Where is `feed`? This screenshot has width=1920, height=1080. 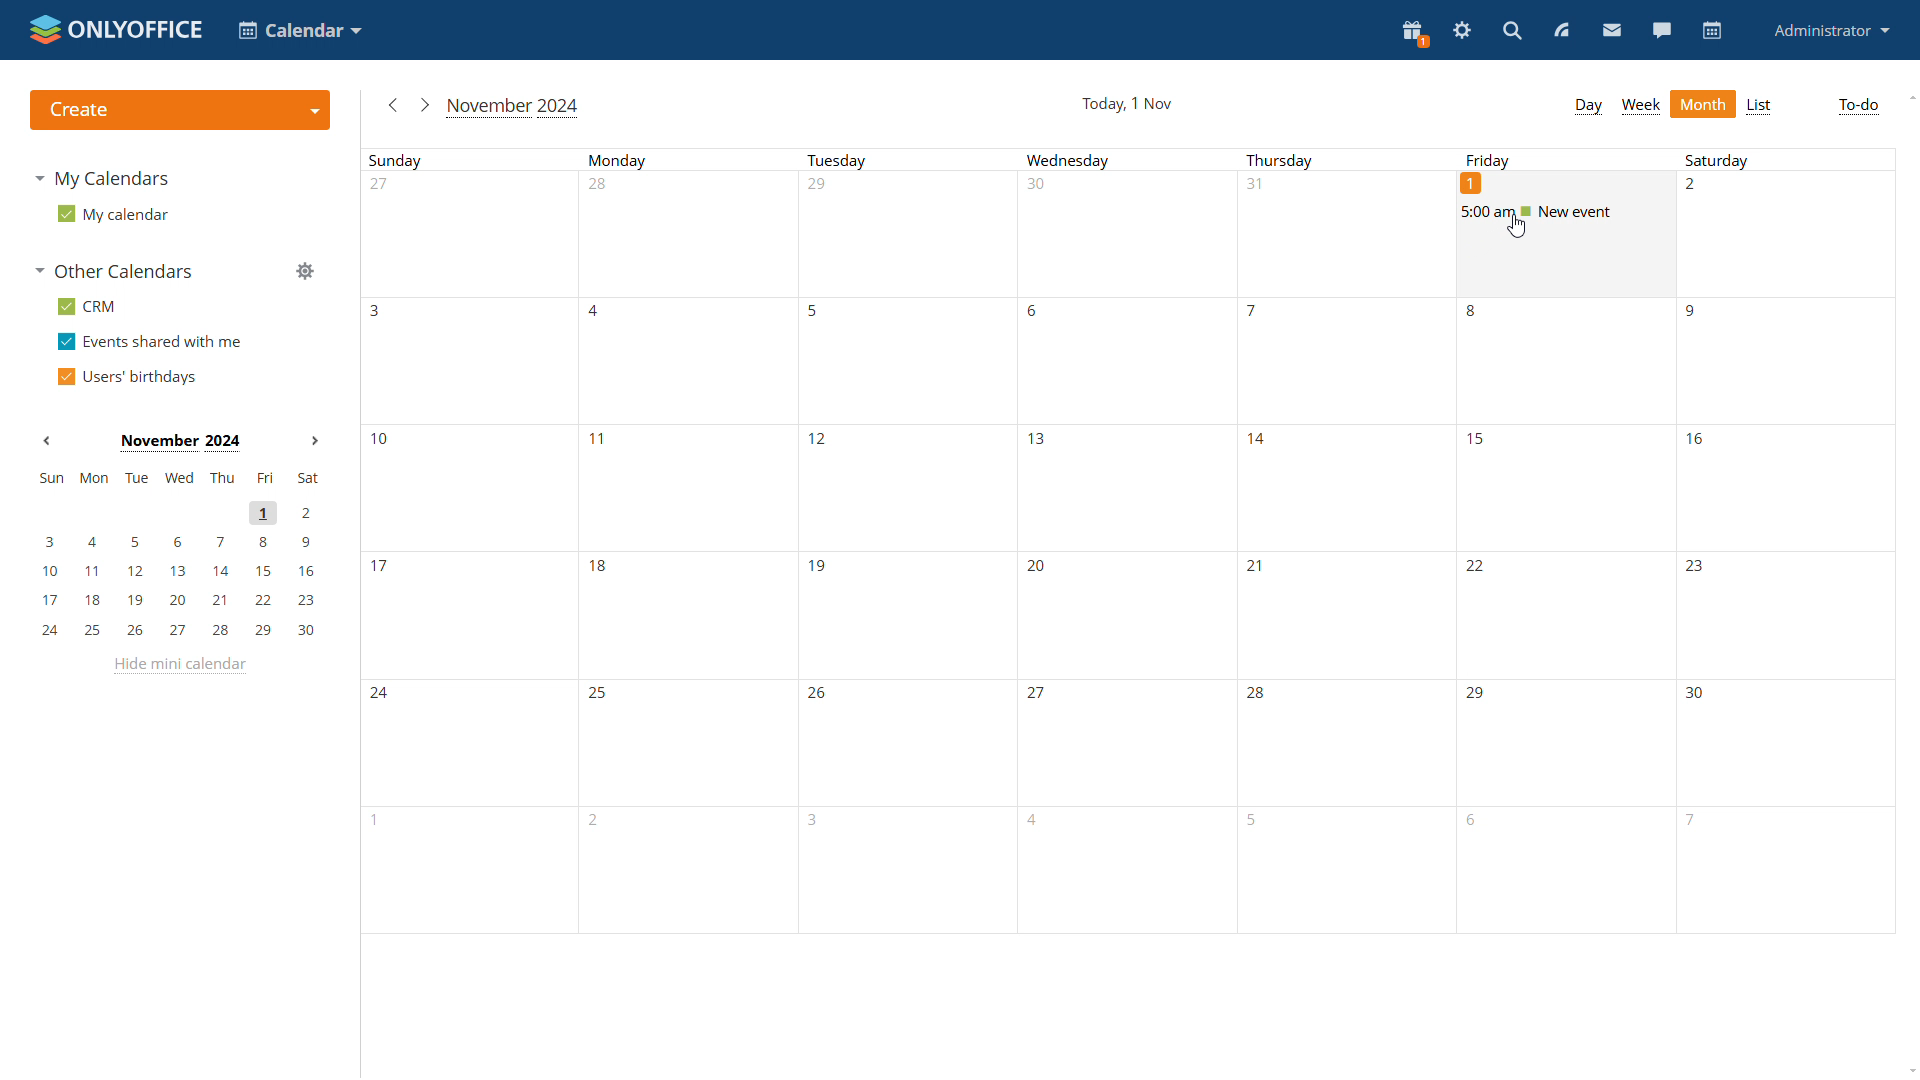
feed is located at coordinates (1559, 30).